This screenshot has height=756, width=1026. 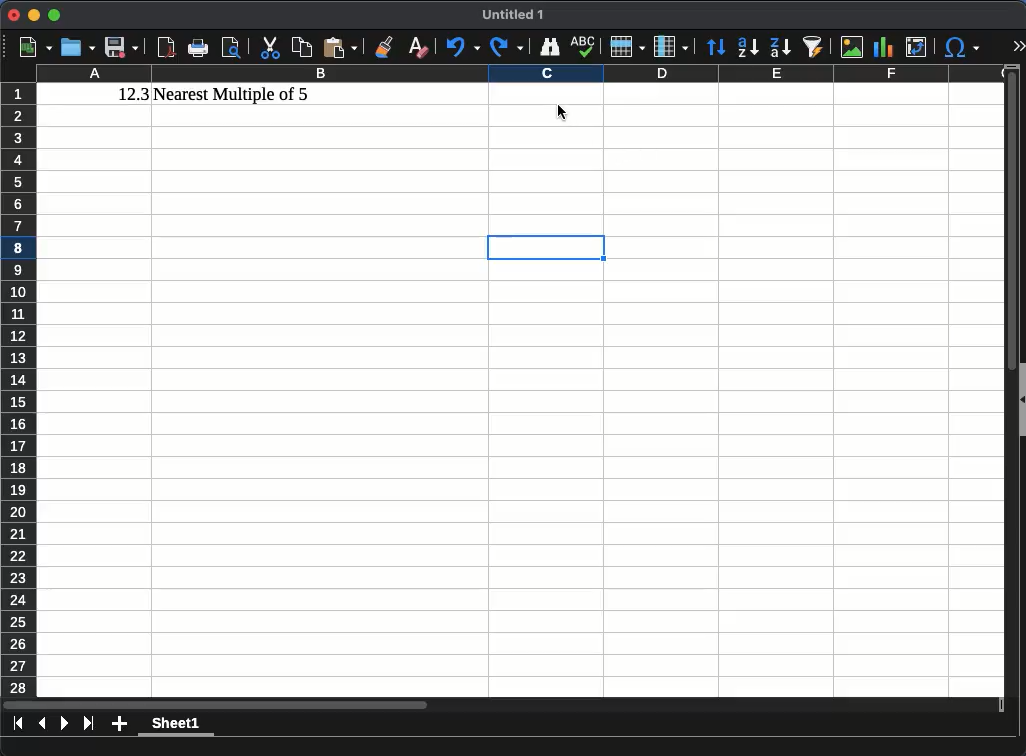 What do you see at coordinates (718, 48) in the screenshot?
I see `sort` at bounding box center [718, 48].